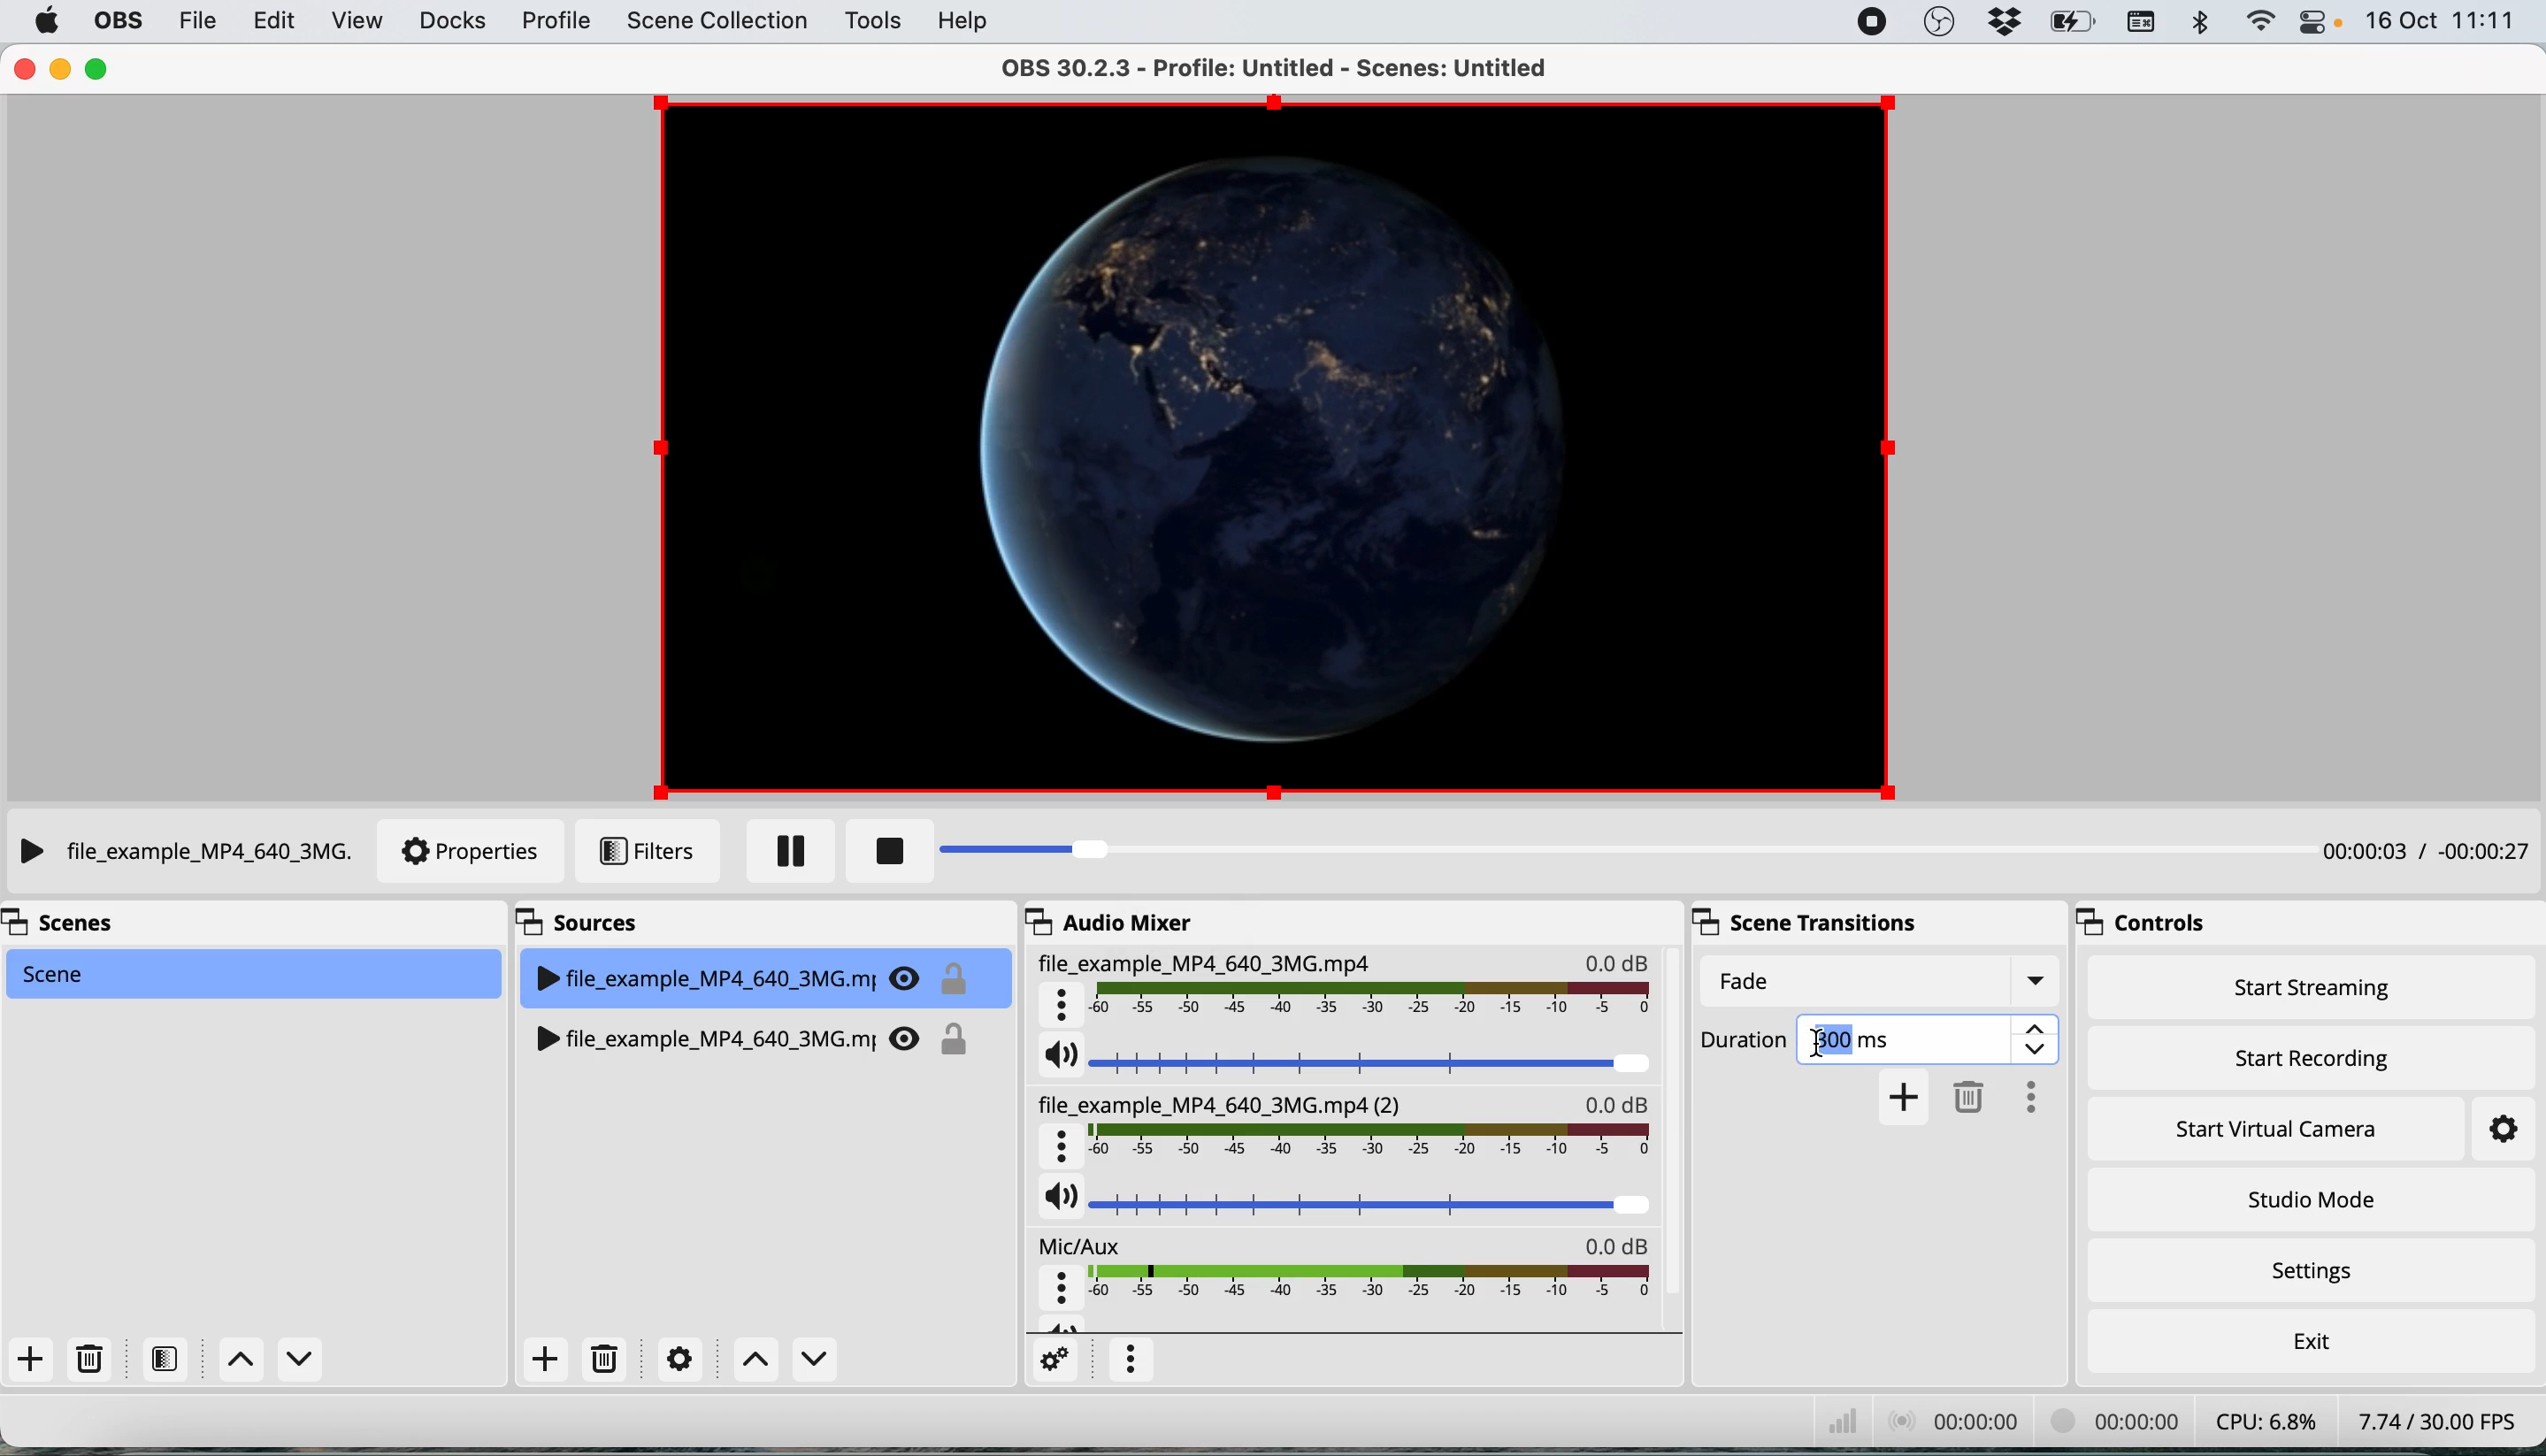 This screenshot has width=2546, height=1456. I want to click on sources, so click(591, 919).